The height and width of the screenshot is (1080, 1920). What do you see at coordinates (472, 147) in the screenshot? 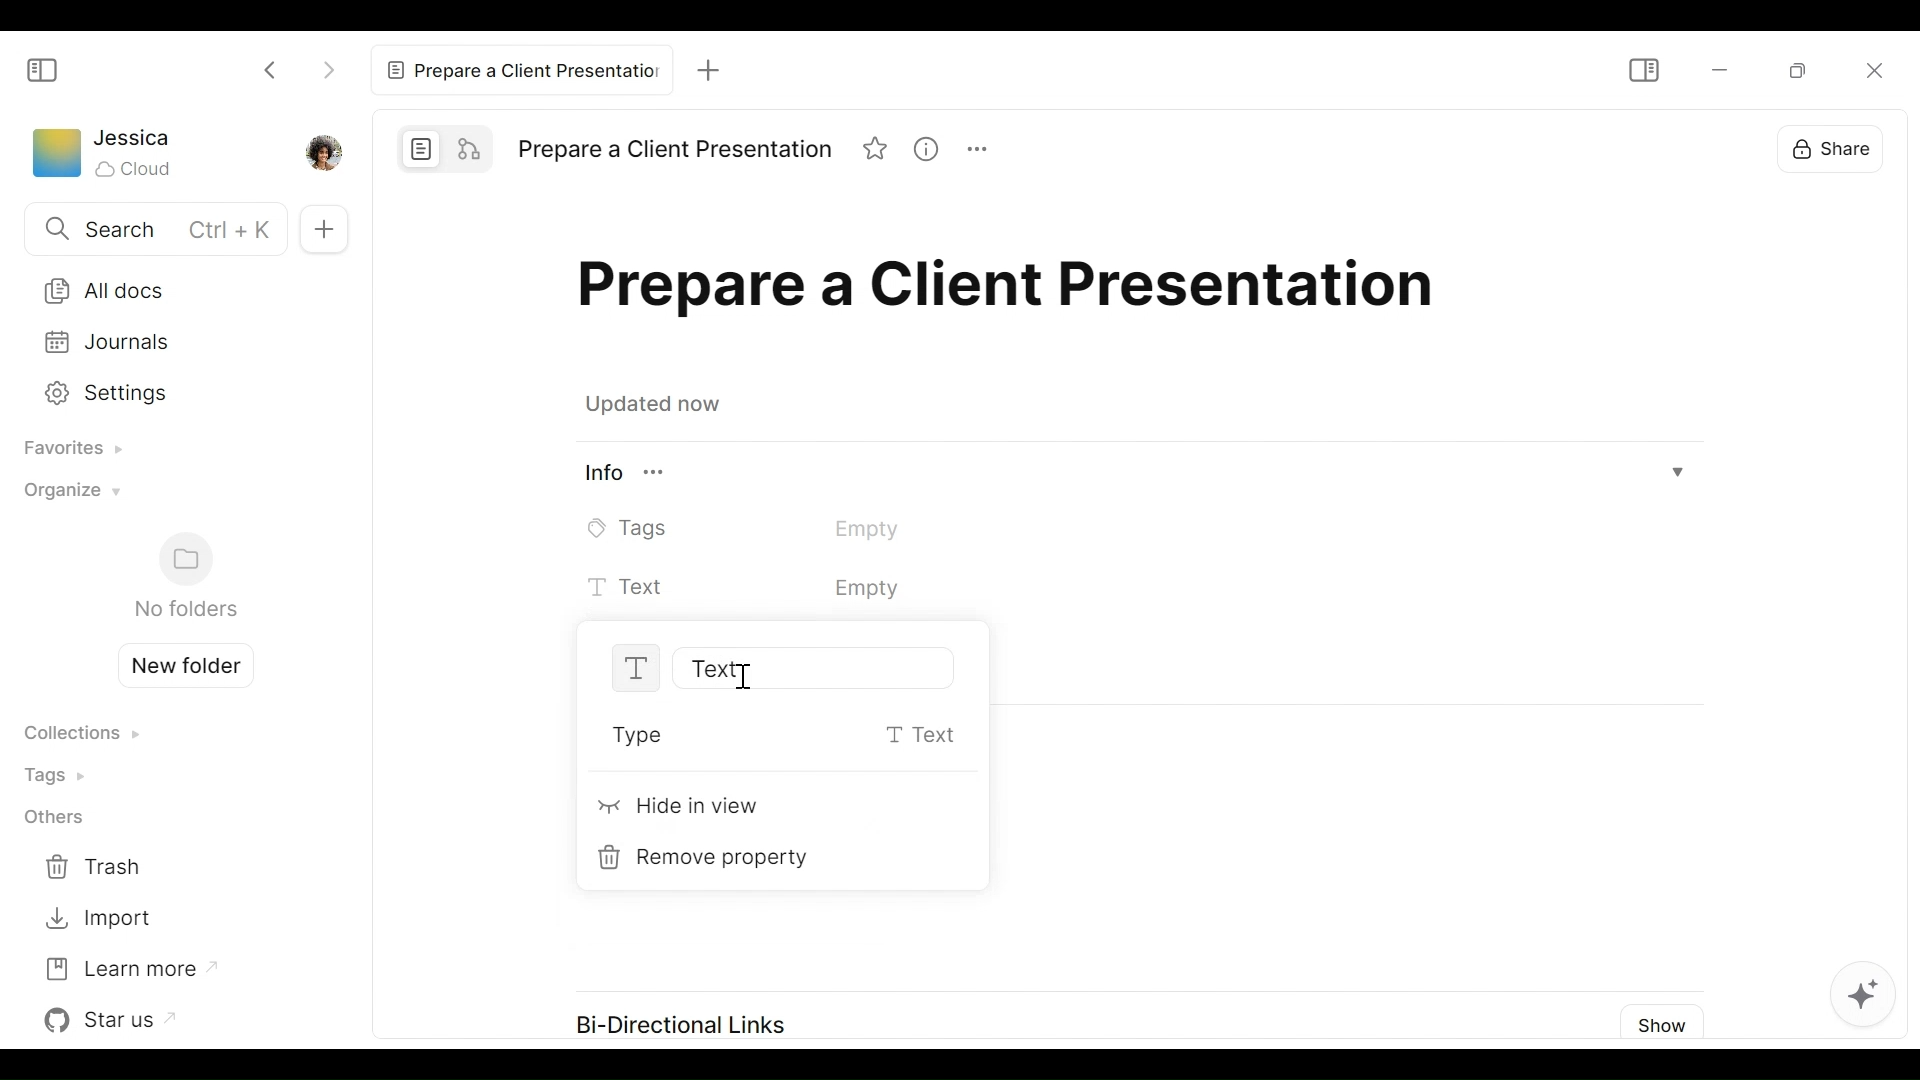
I see `Edgeless mode` at bounding box center [472, 147].